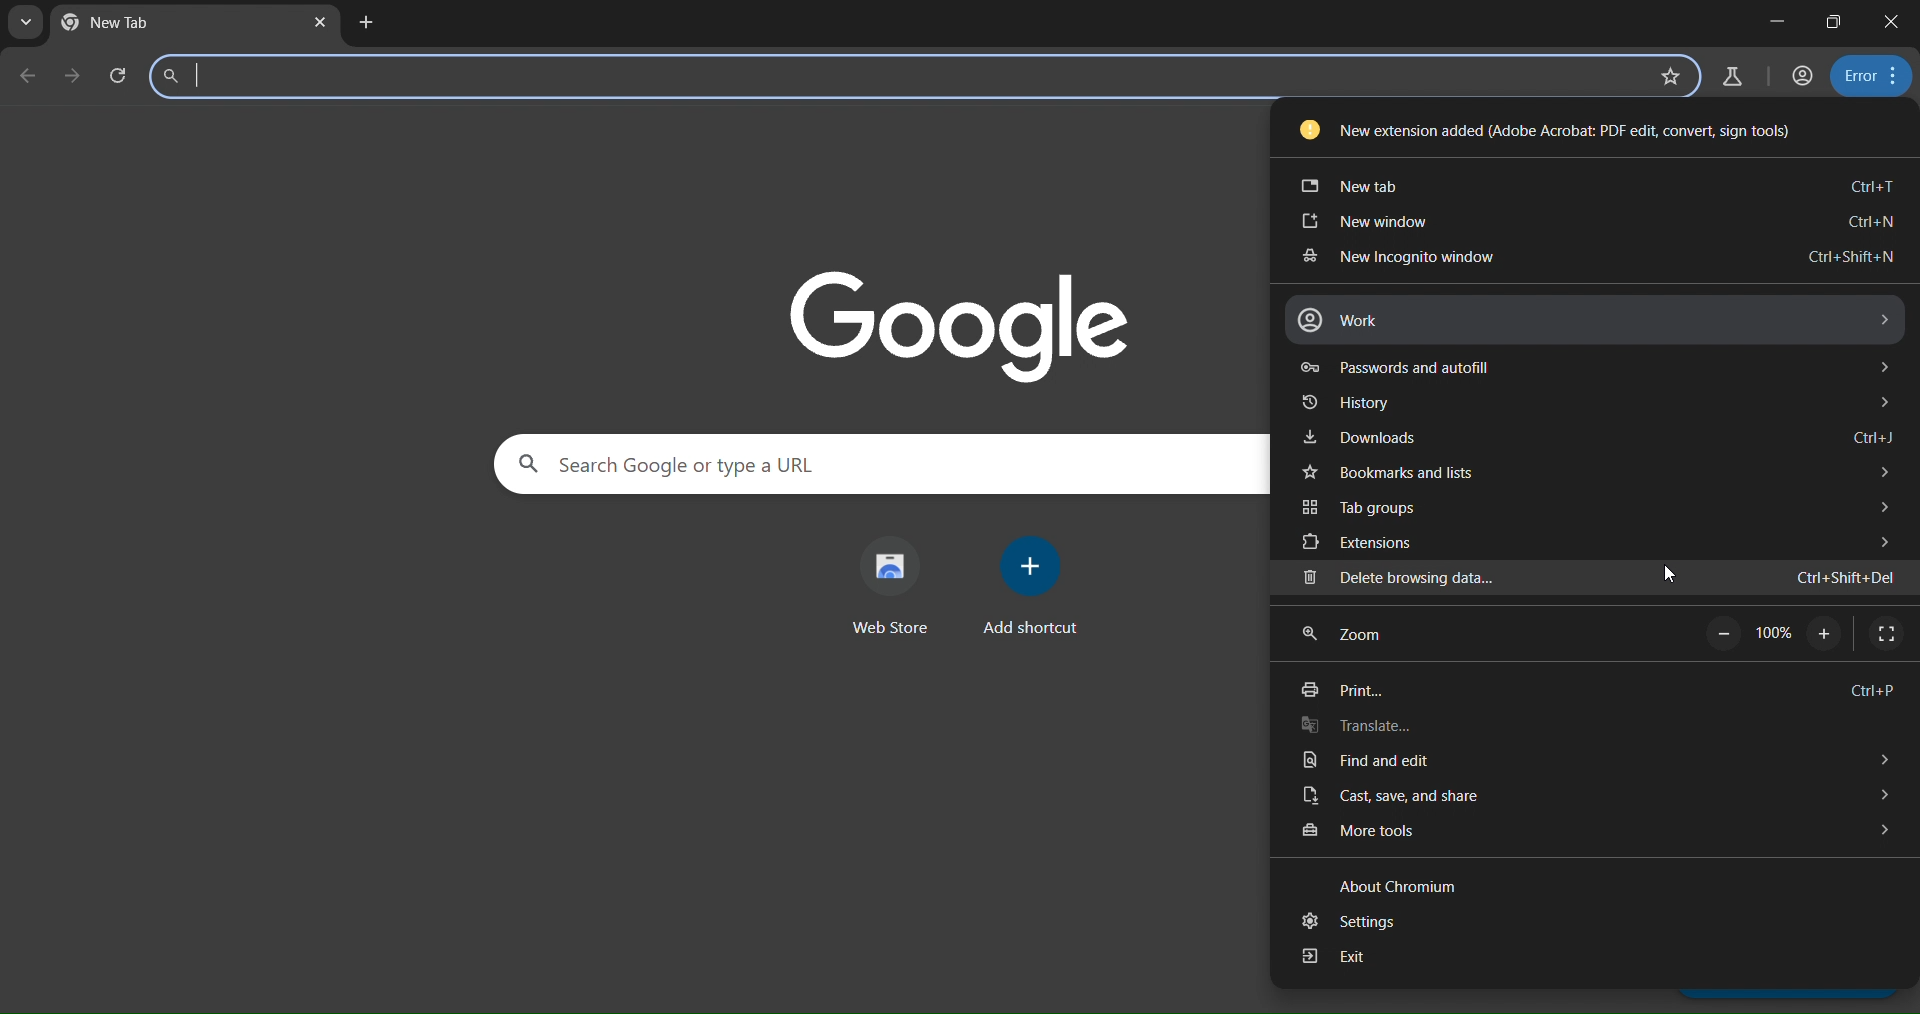  Describe the element at coordinates (1597, 406) in the screenshot. I see `history` at that location.